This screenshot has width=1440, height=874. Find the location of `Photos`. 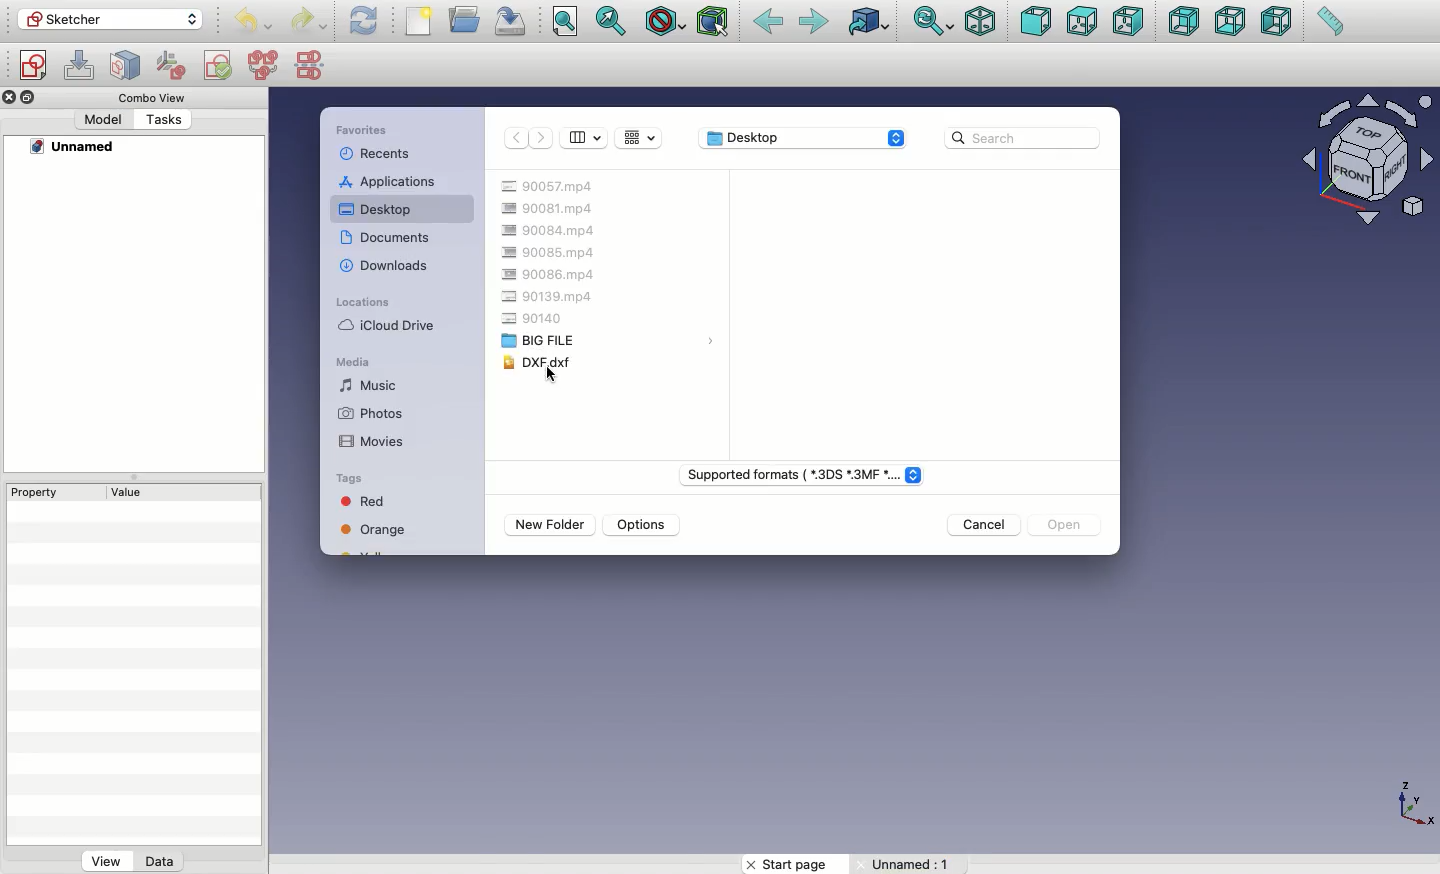

Photos is located at coordinates (371, 412).